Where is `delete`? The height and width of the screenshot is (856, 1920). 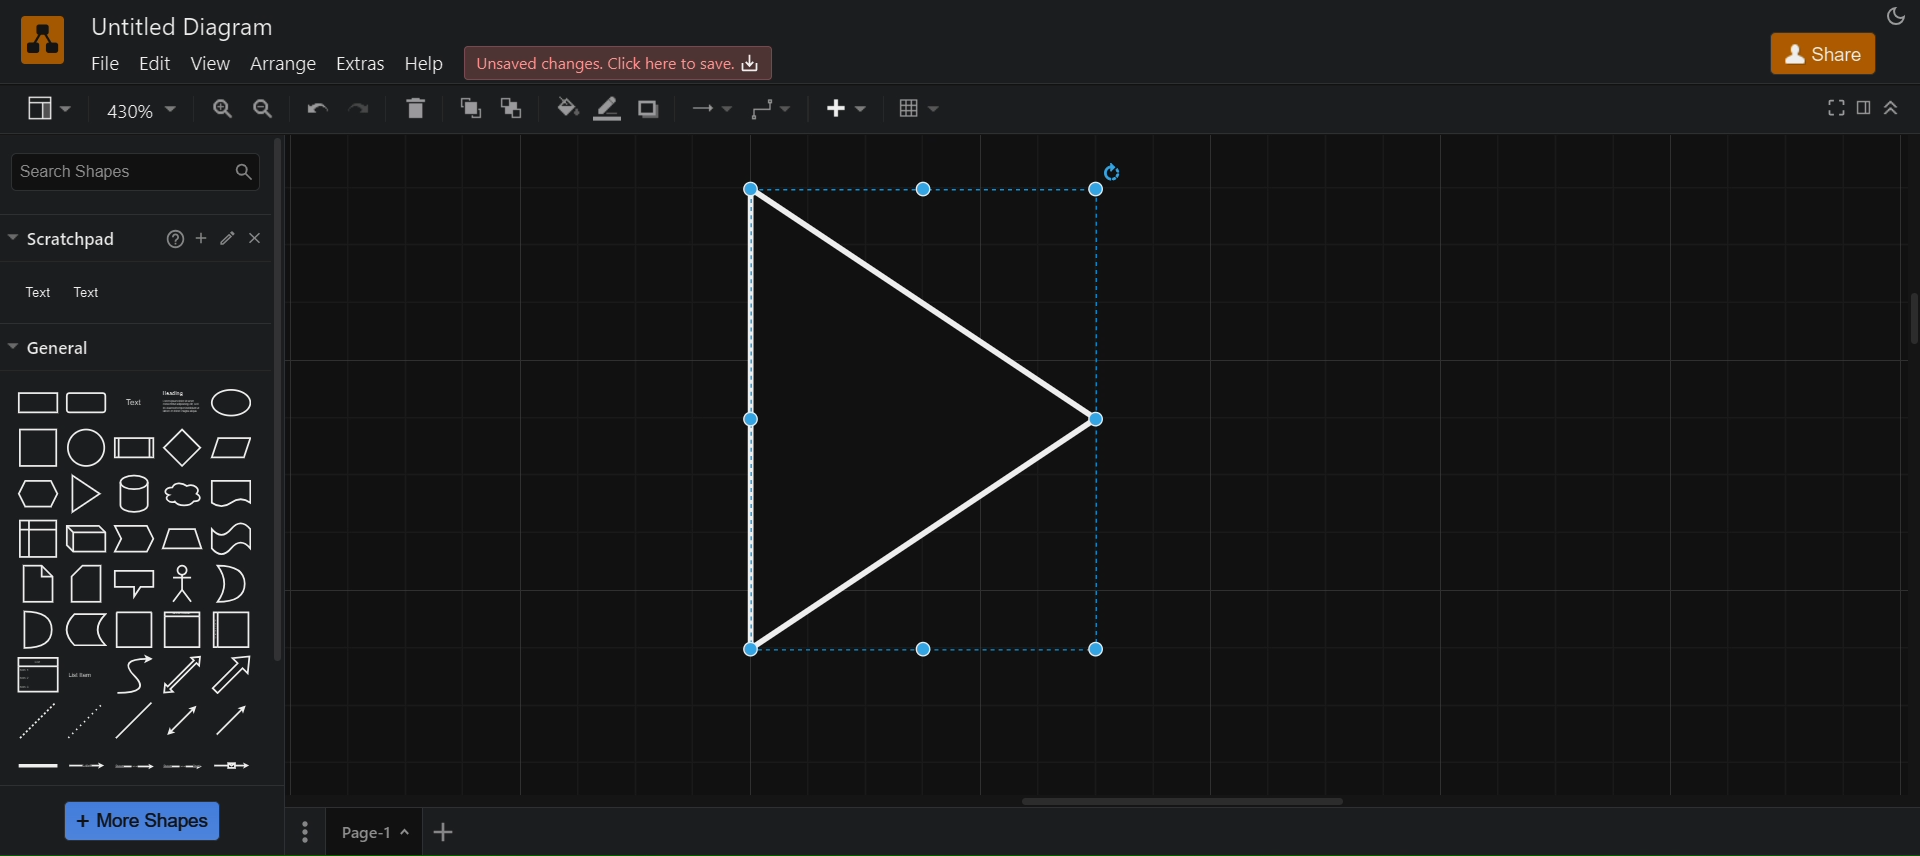
delete is located at coordinates (414, 108).